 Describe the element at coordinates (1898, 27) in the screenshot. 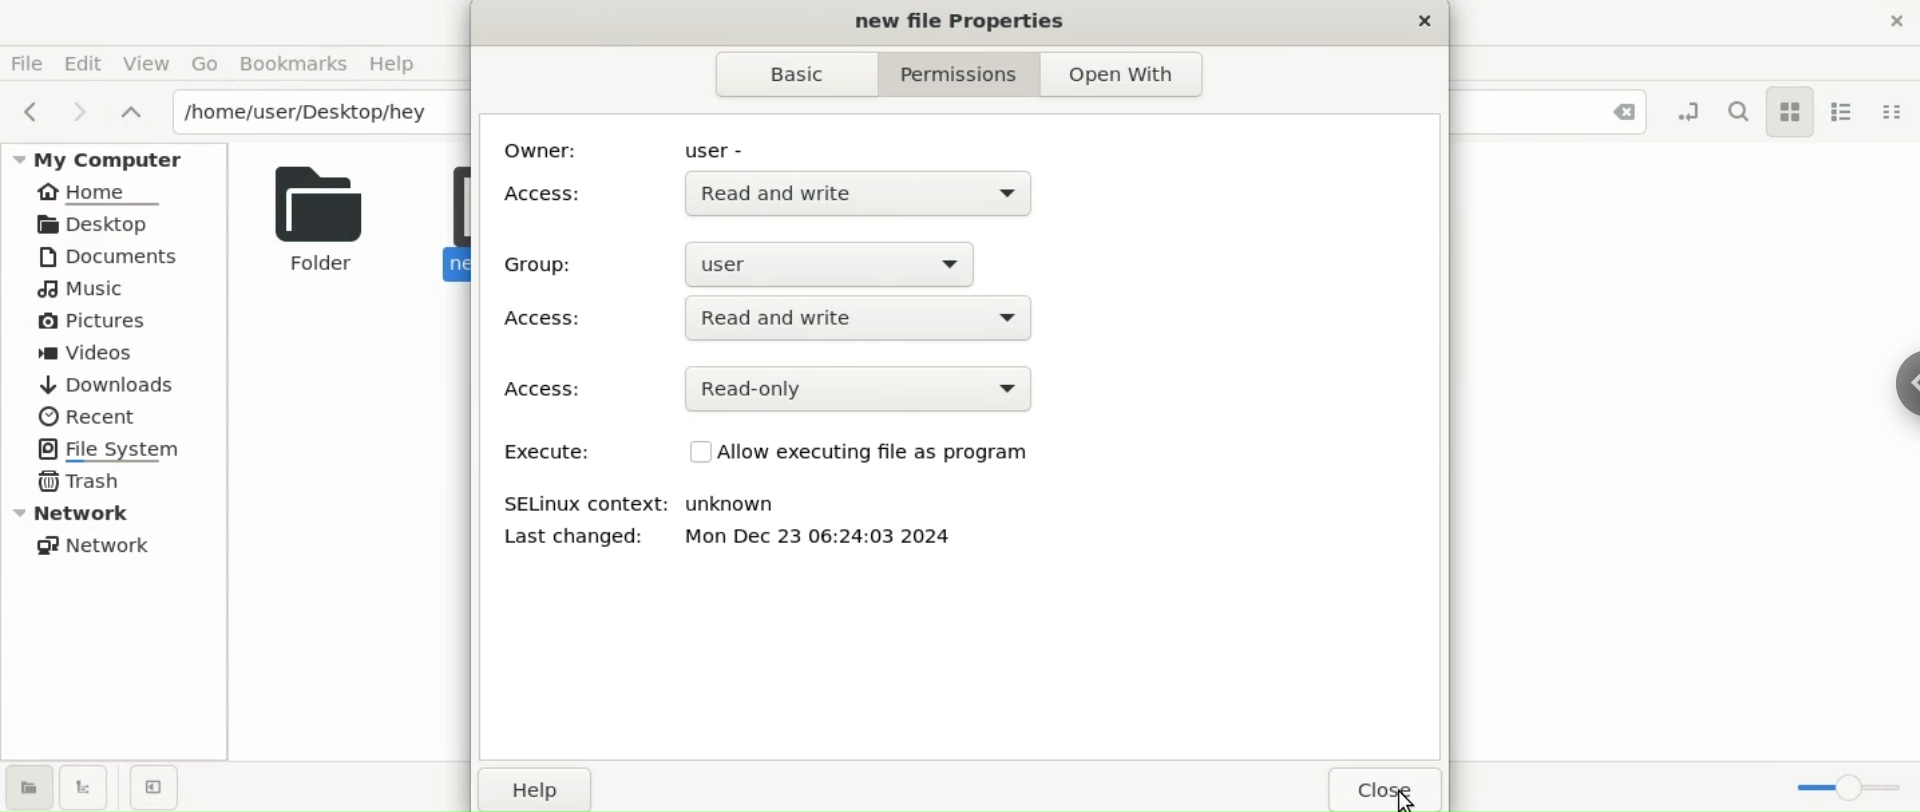

I see `close` at that location.